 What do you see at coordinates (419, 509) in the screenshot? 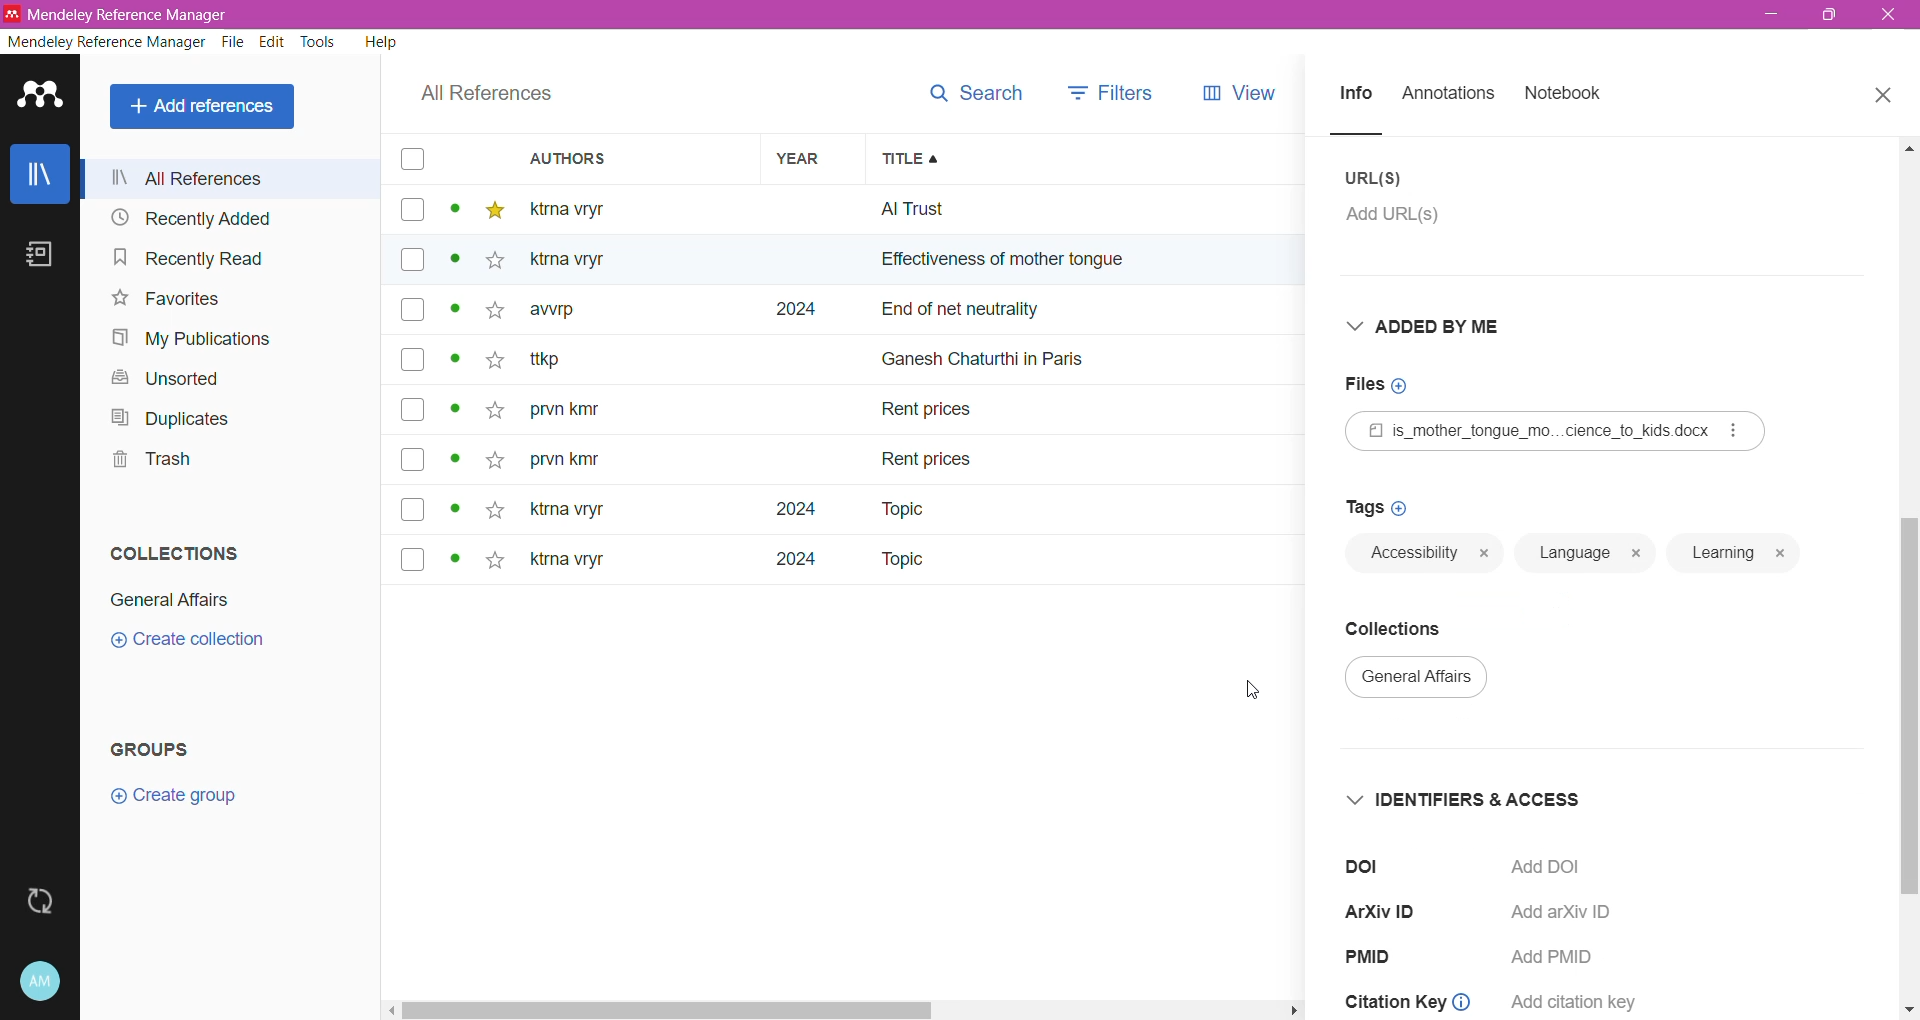
I see `box` at bounding box center [419, 509].